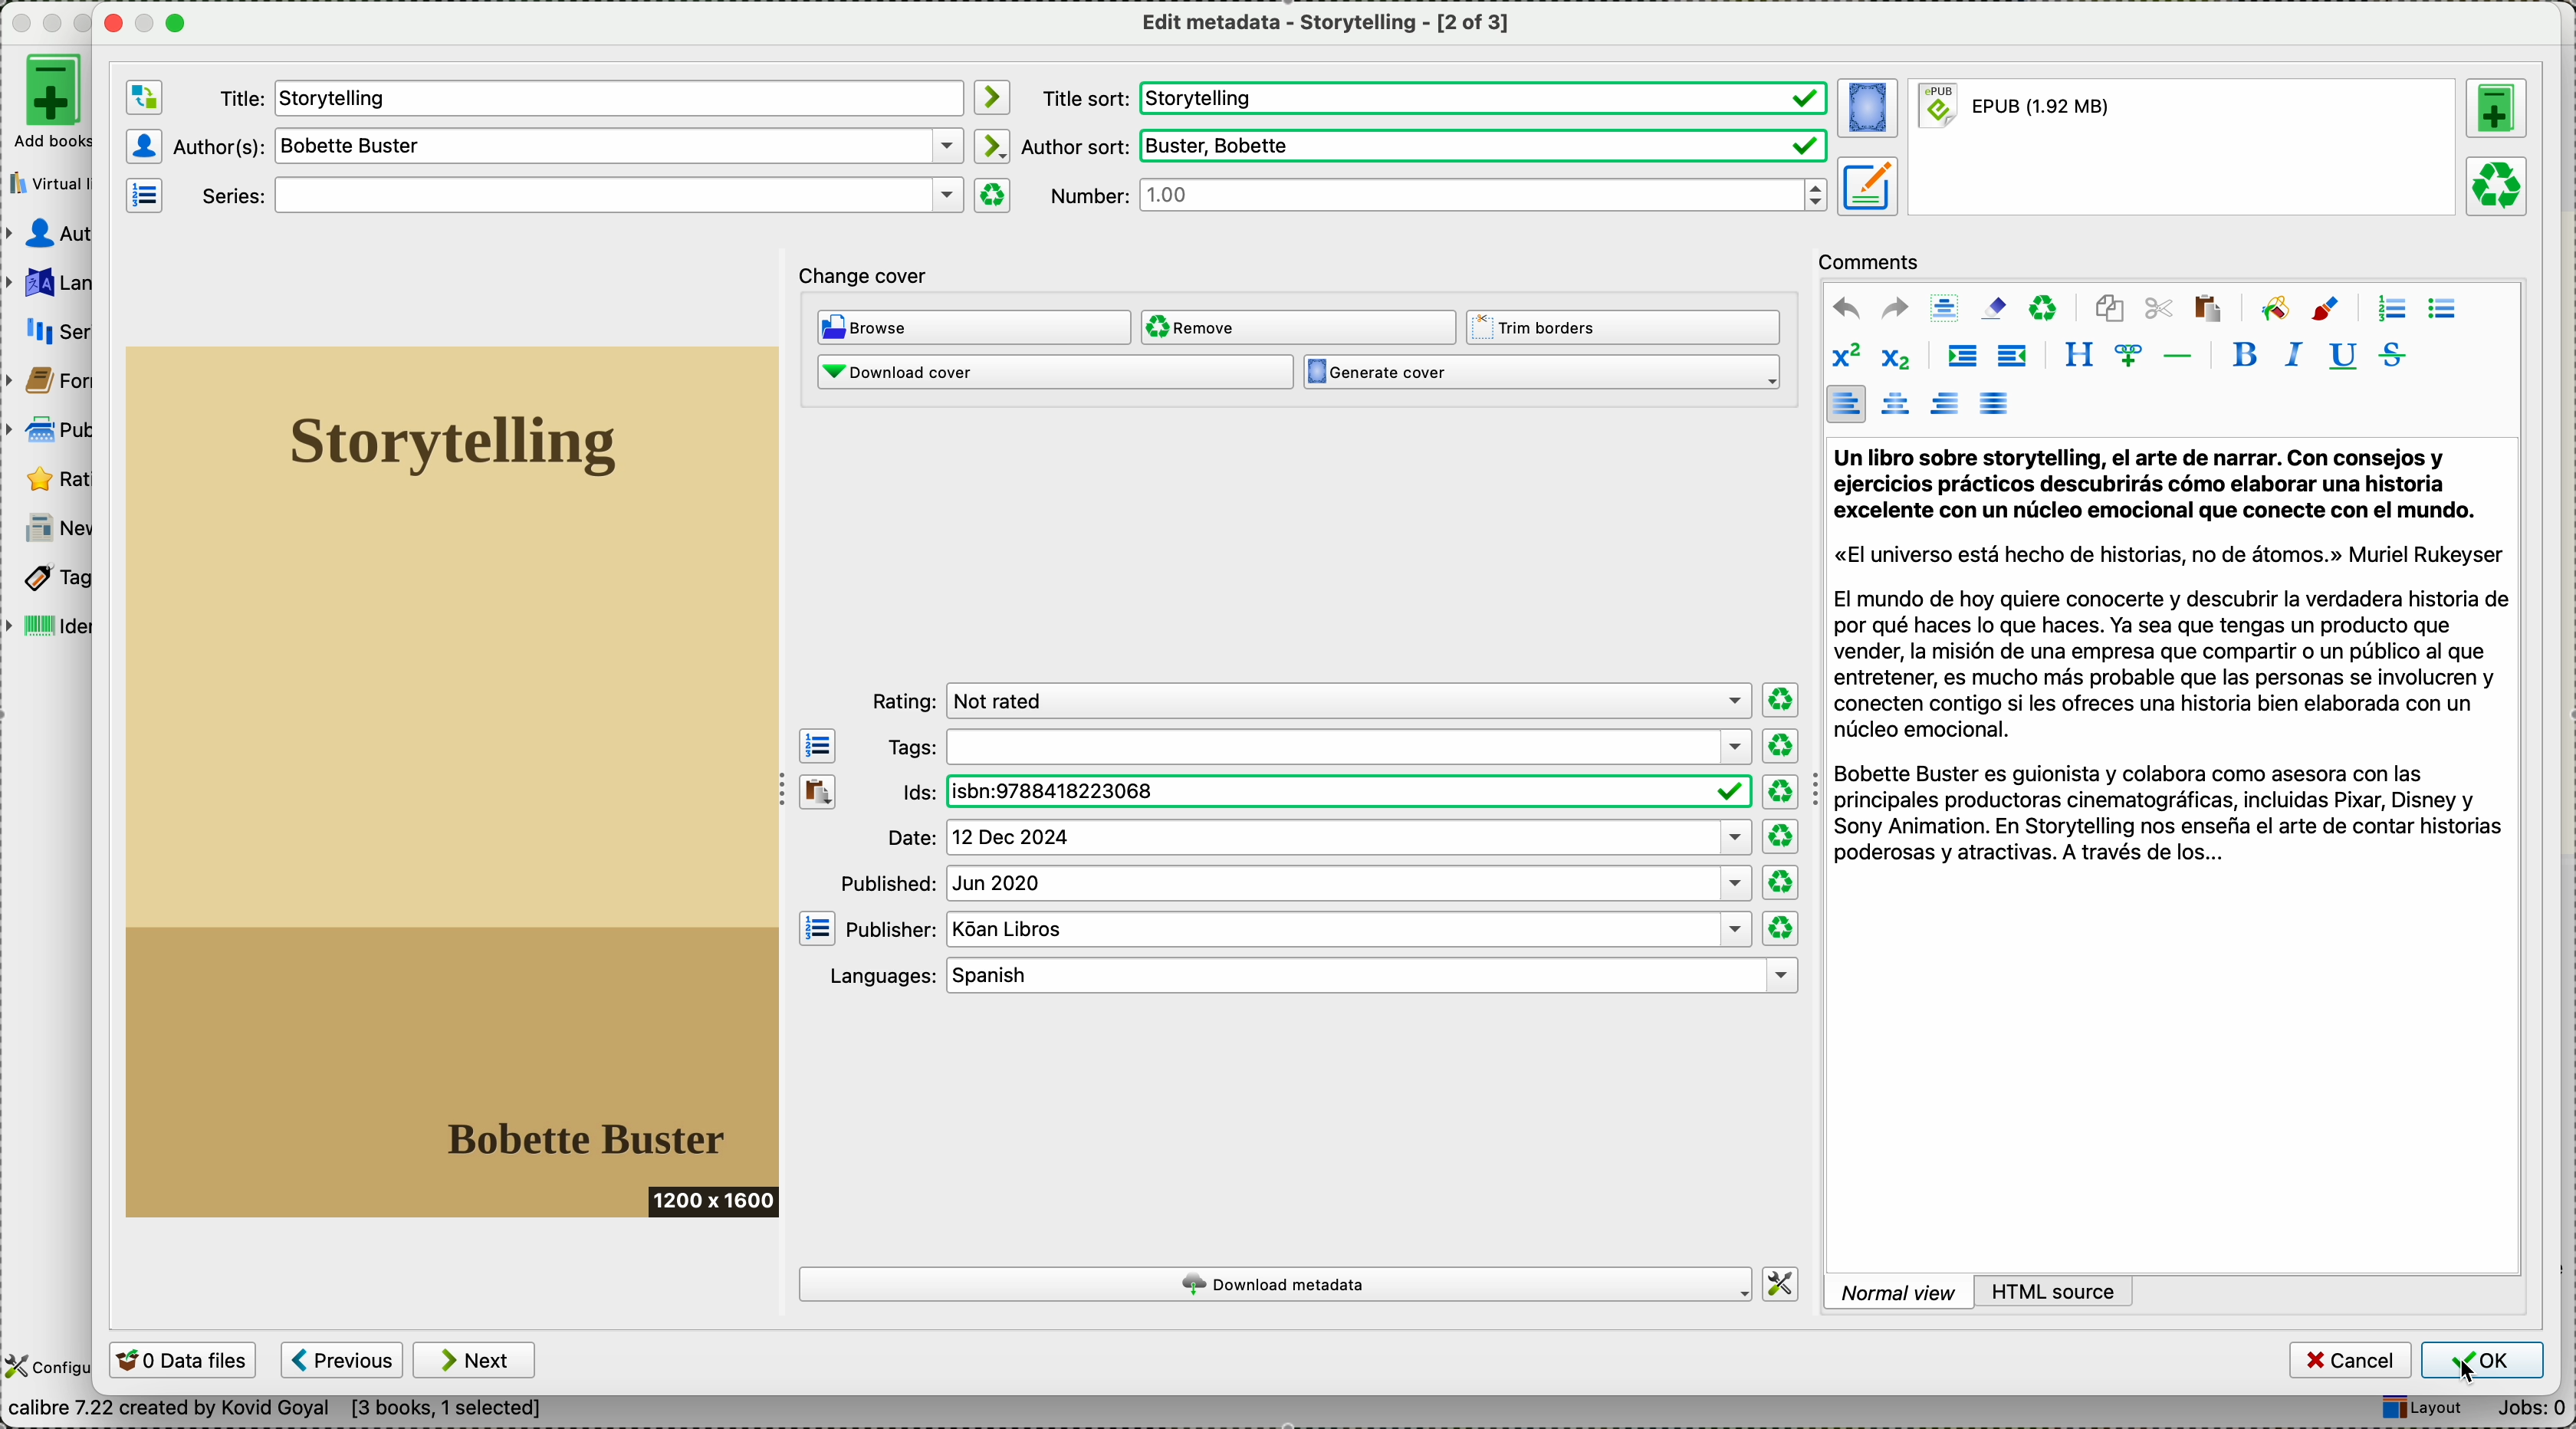 This screenshot has height=1429, width=2576. Describe the element at coordinates (285, 1409) in the screenshot. I see `data` at that location.